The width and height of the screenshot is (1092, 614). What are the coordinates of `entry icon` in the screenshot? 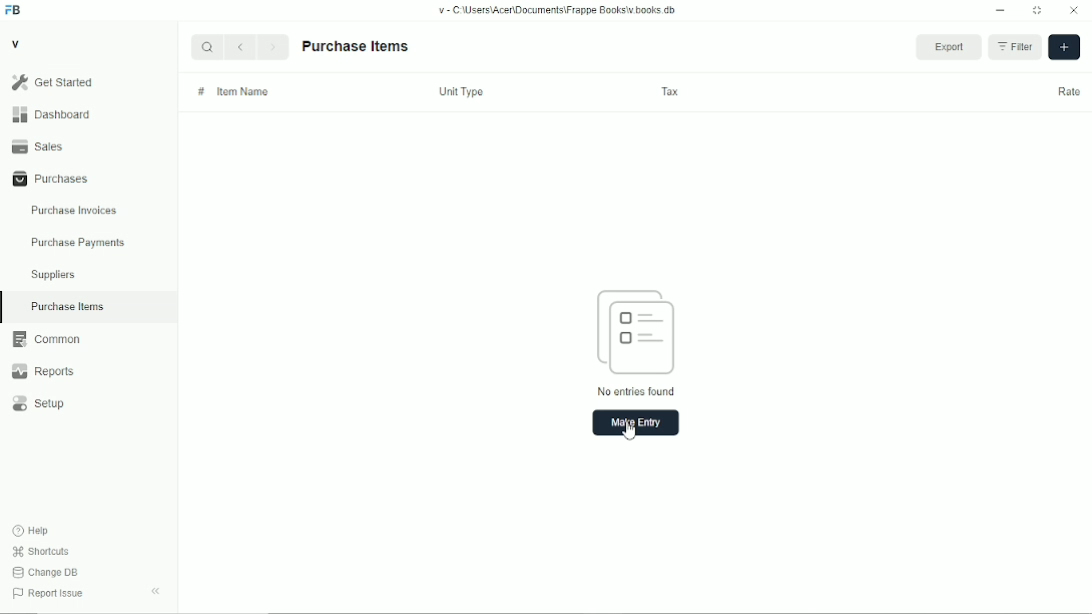 It's located at (636, 332).